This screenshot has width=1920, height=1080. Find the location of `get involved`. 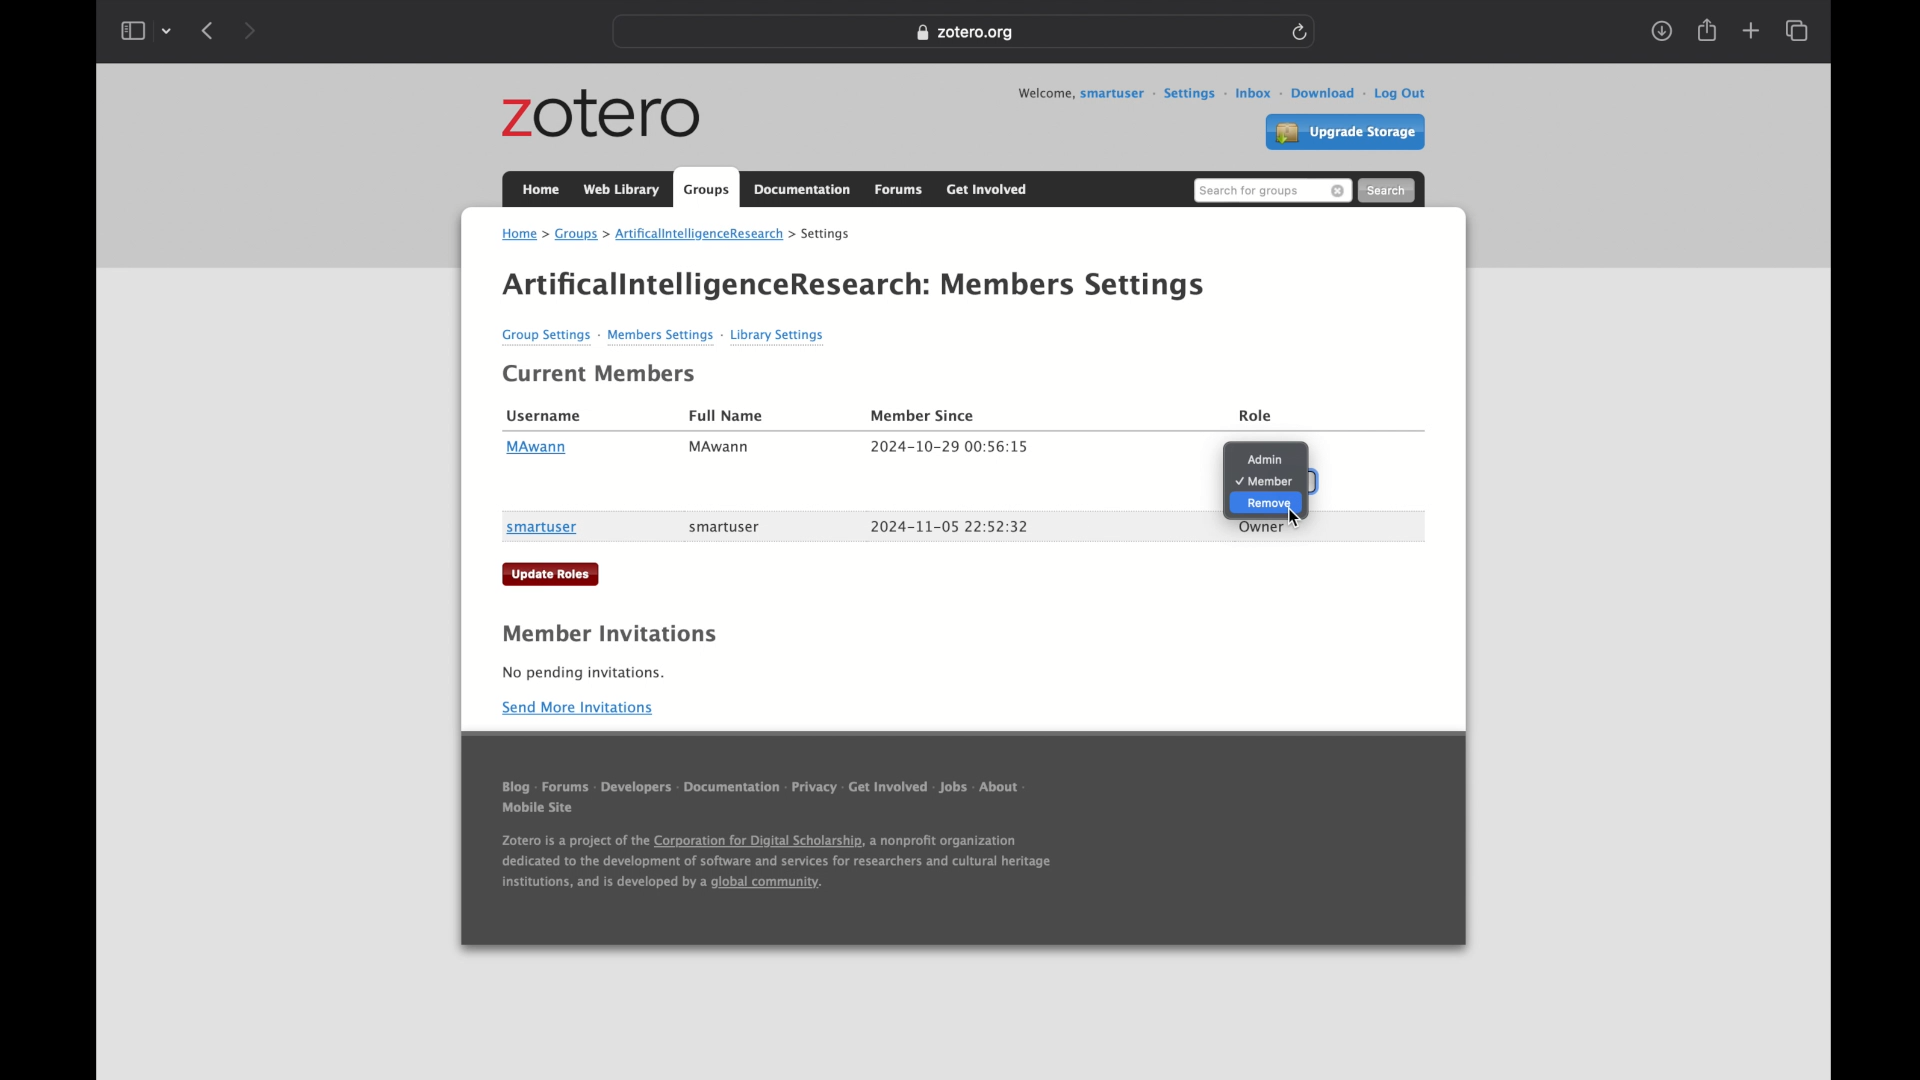

get involved is located at coordinates (888, 791).